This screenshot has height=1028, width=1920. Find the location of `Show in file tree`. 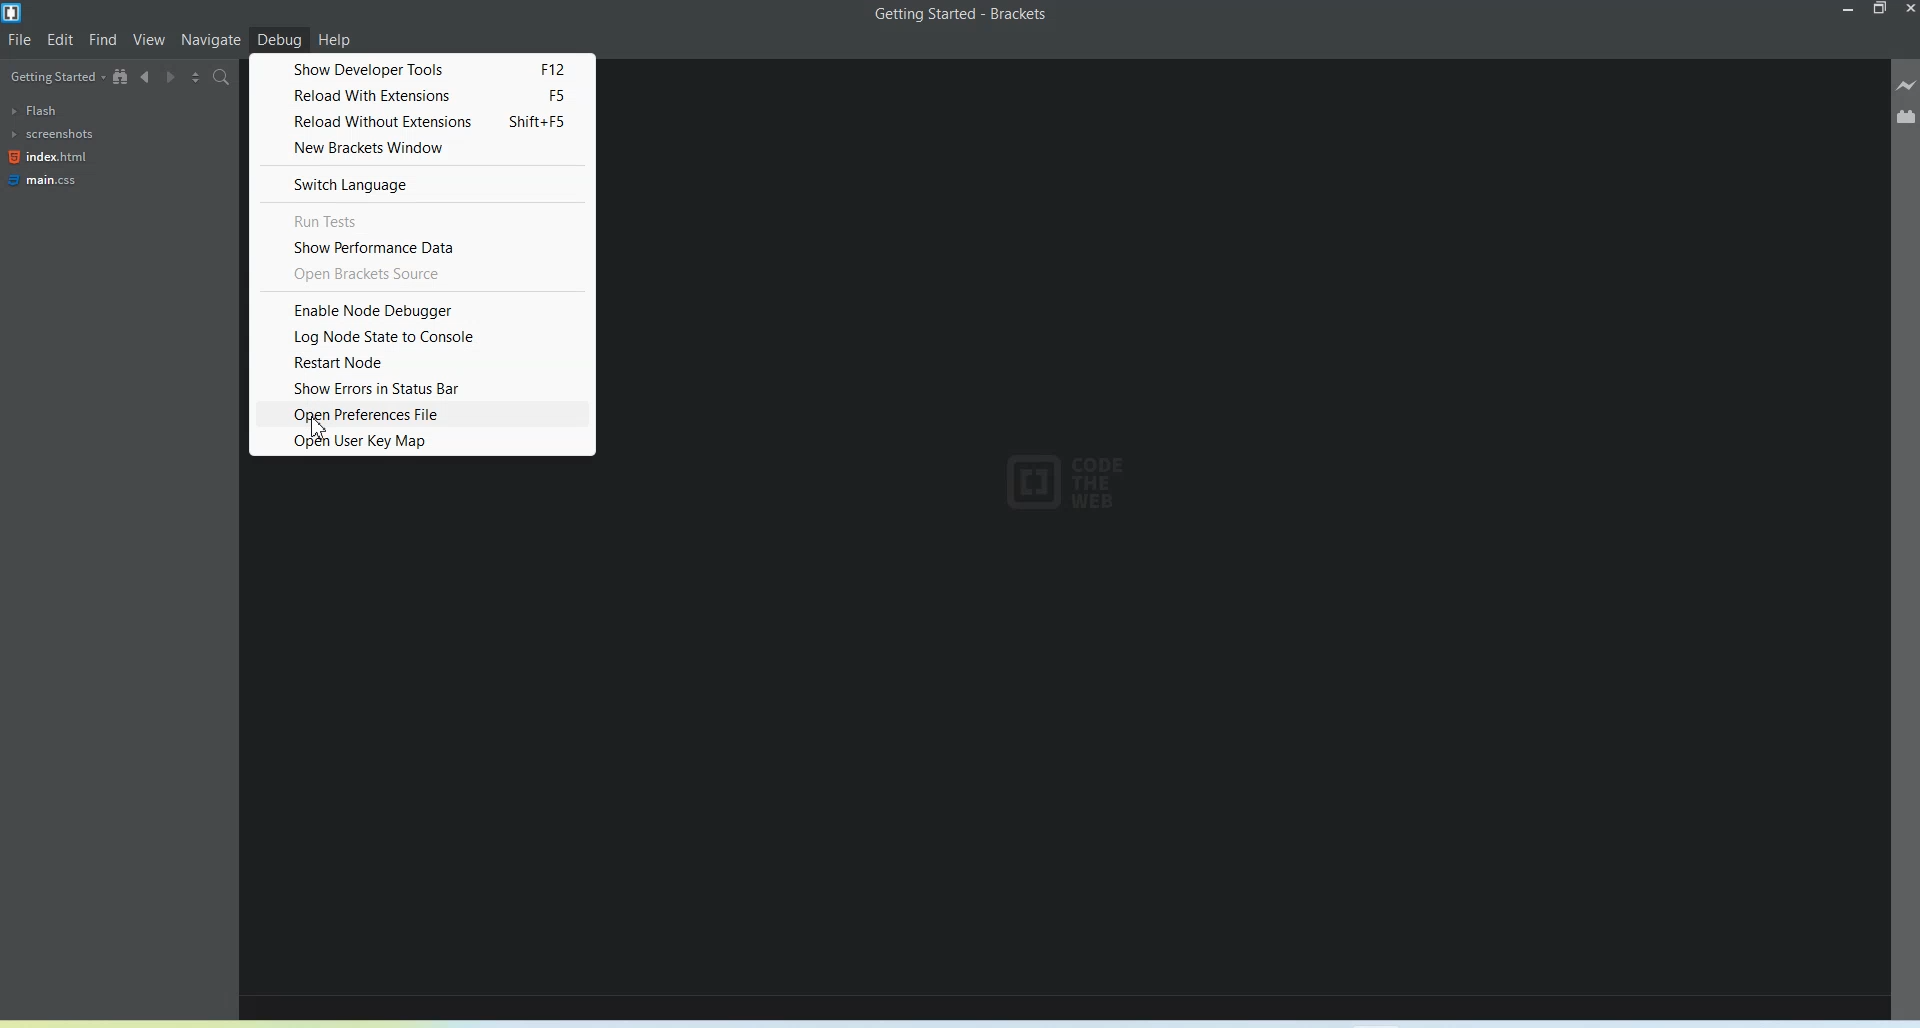

Show in file tree is located at coordinates (123, 77).